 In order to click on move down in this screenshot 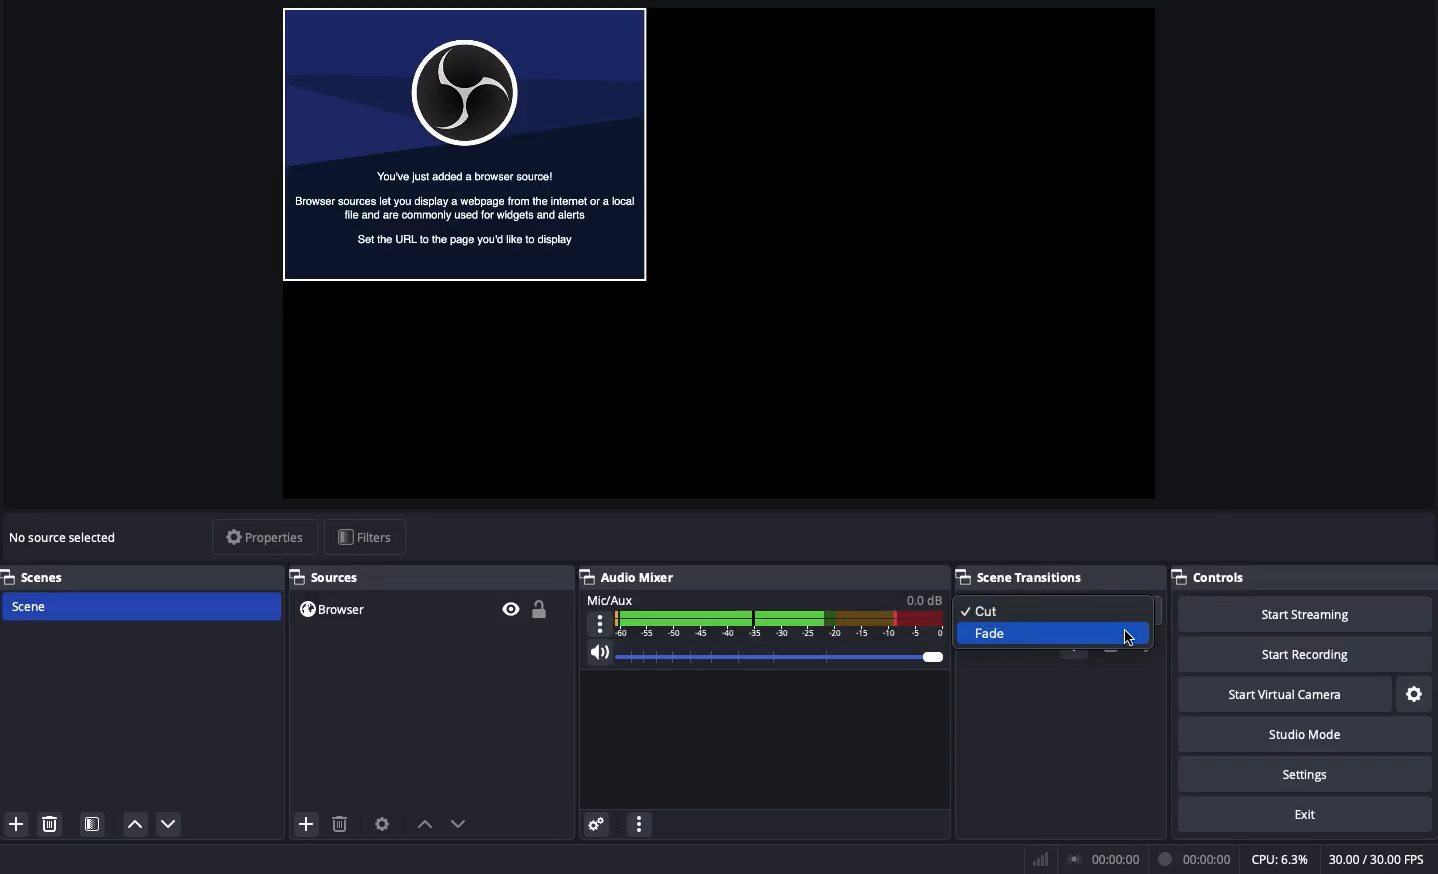, I will do `click(465, 823)`.